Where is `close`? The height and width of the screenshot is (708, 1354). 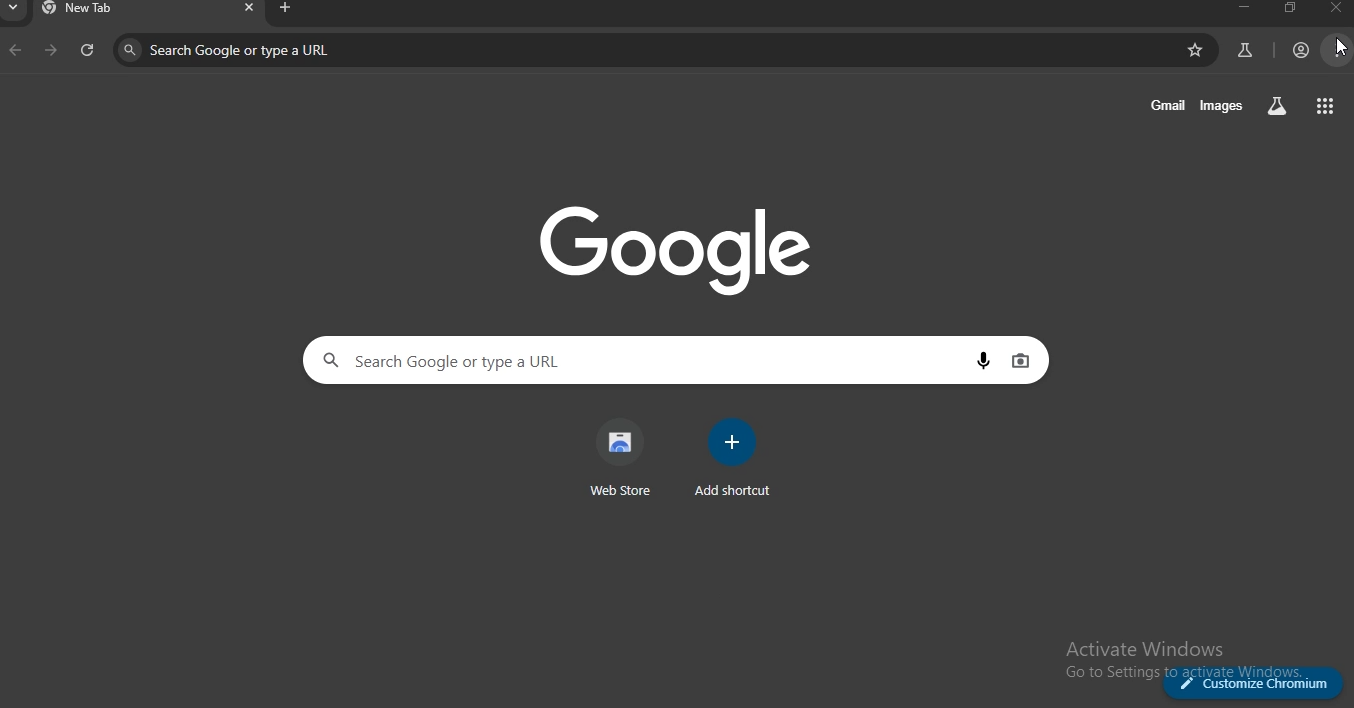 close is located at coordinates (1337, 8).